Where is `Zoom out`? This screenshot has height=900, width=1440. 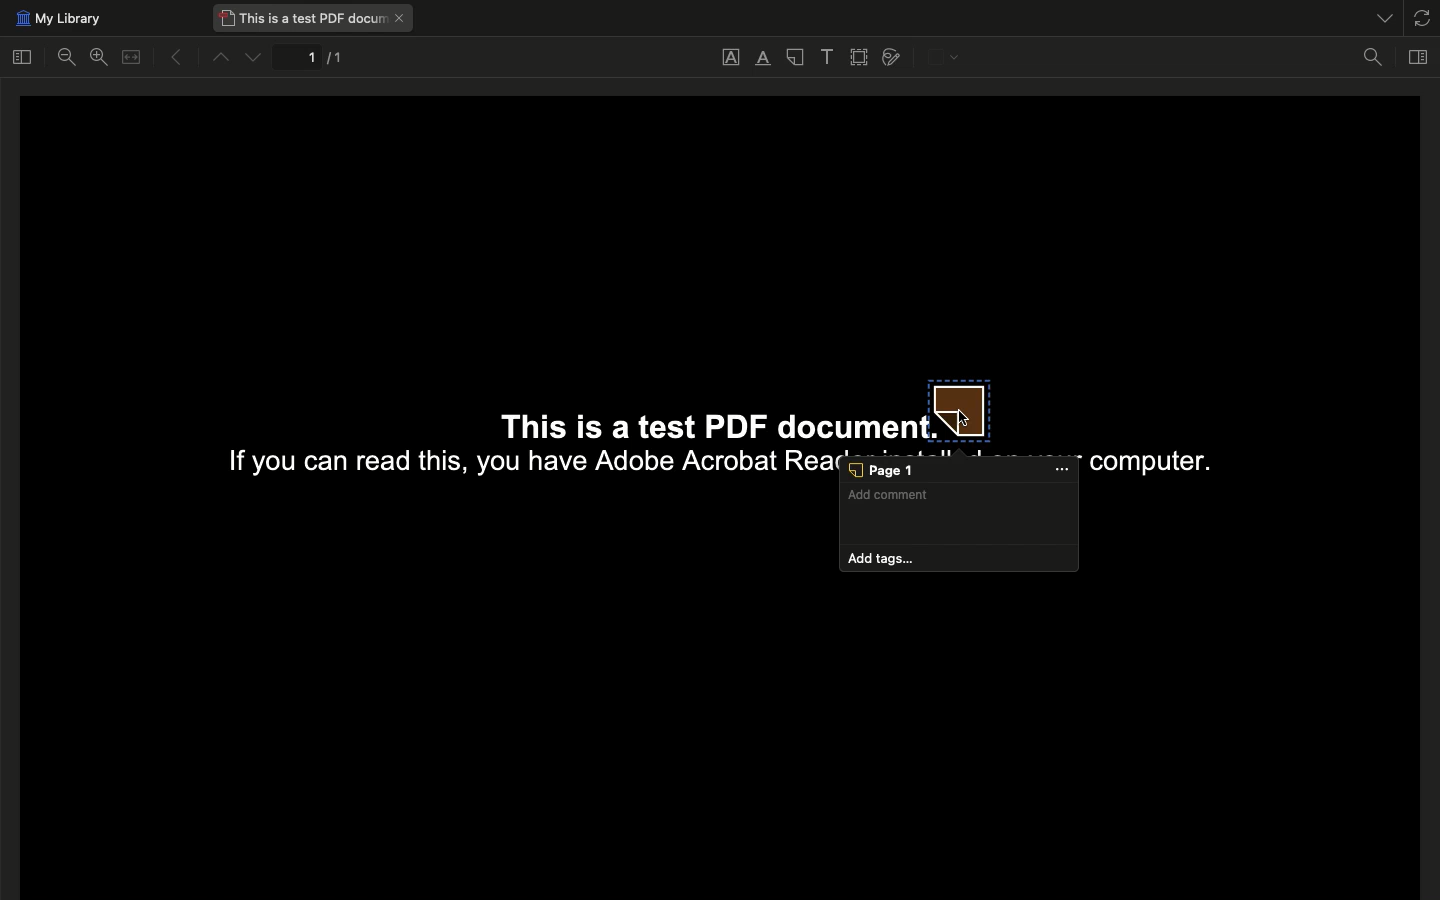 Zoom out is located at coordinates (70, 60).